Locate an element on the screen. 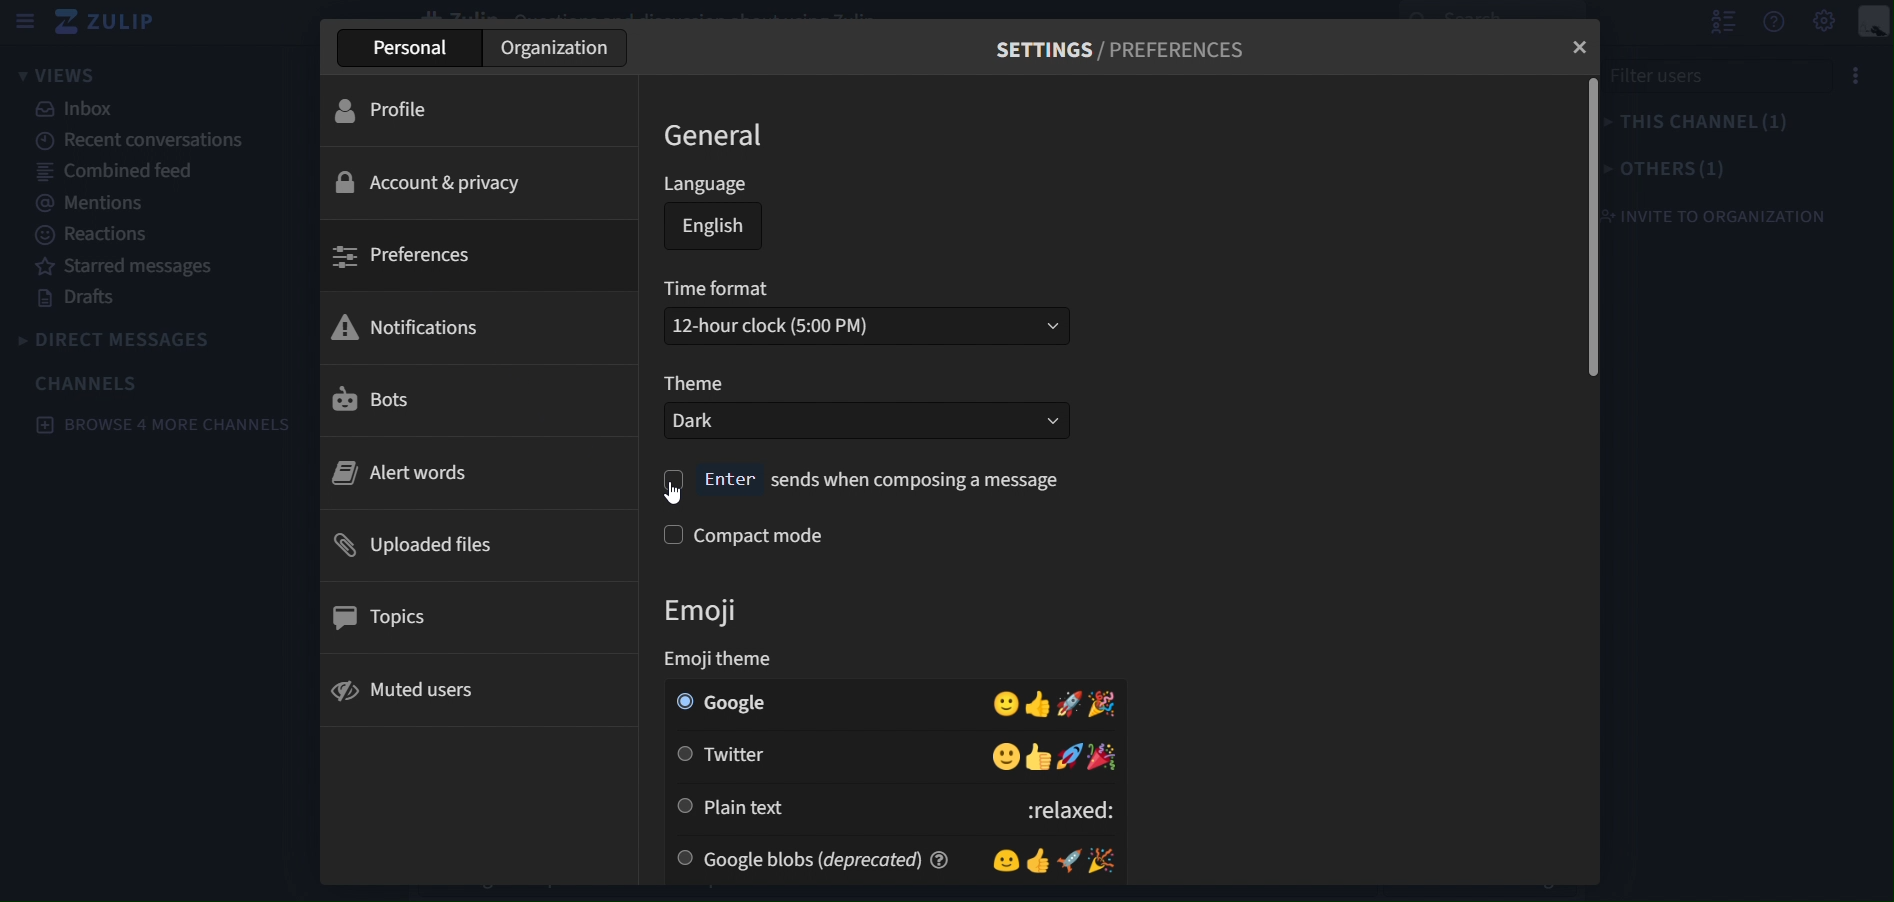  sidebar is located at coordinates (27, 21).